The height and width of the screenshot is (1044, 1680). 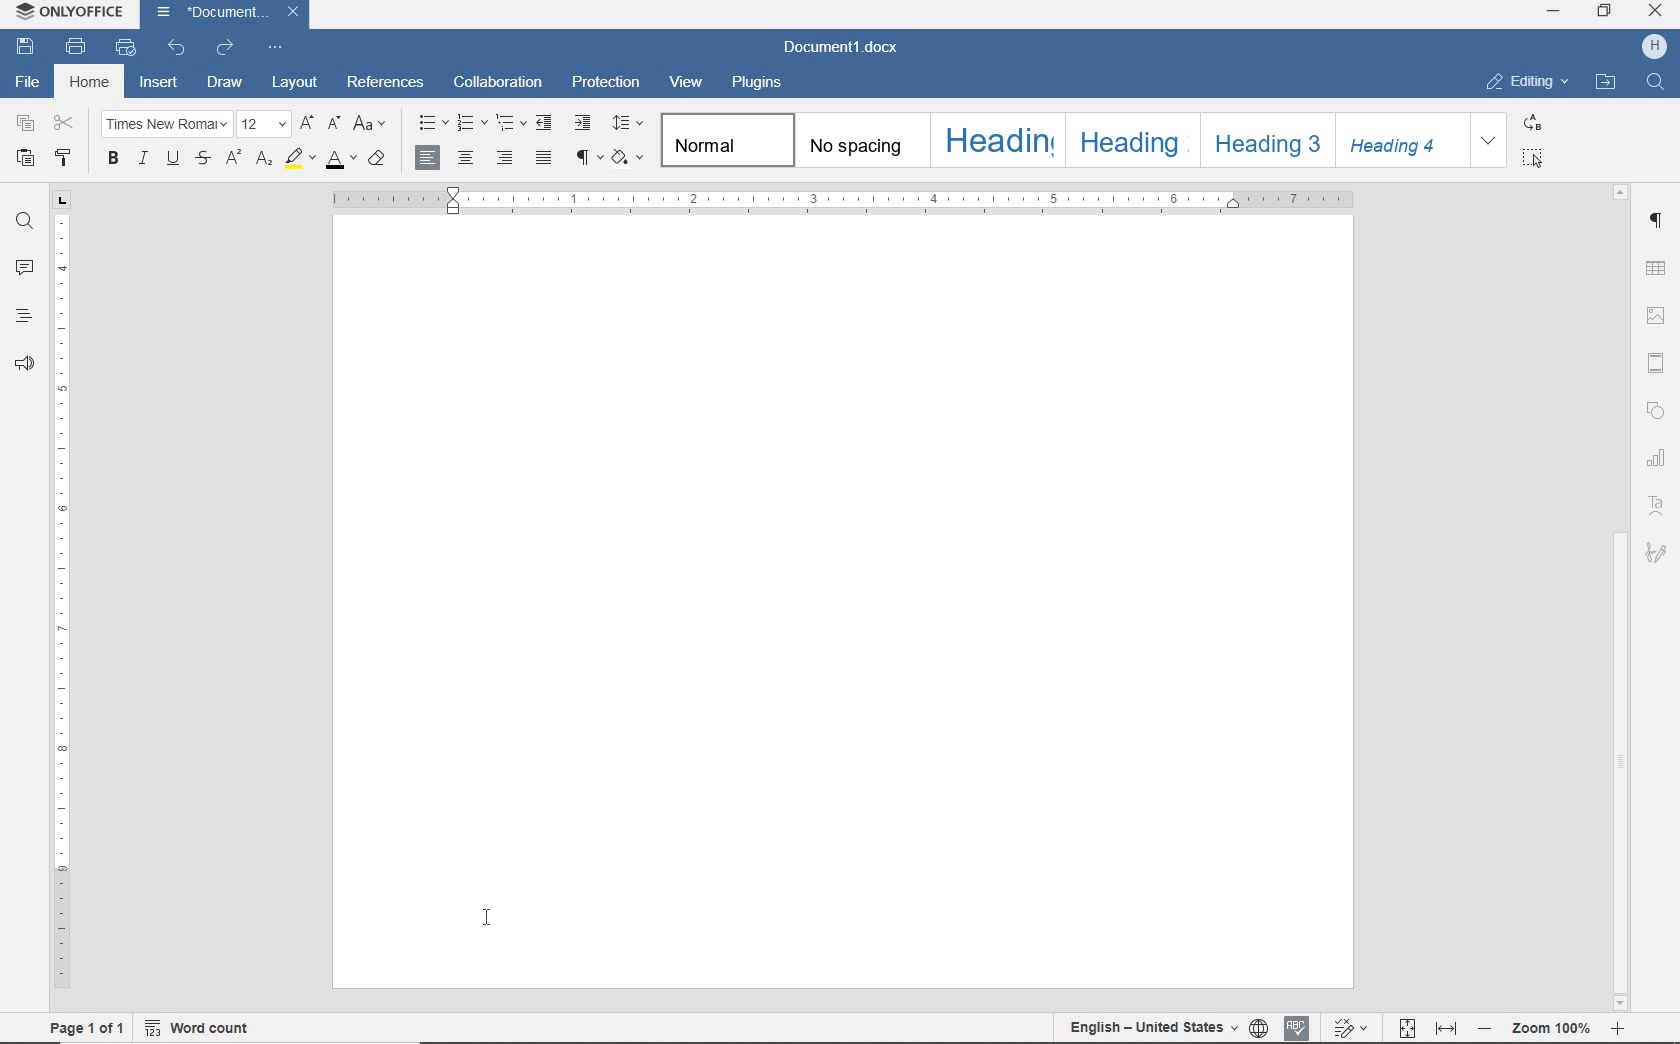 What do you see at coordinates (759, 84) in the screenshot?
I see `plugins` at bounding box center [759, 84].